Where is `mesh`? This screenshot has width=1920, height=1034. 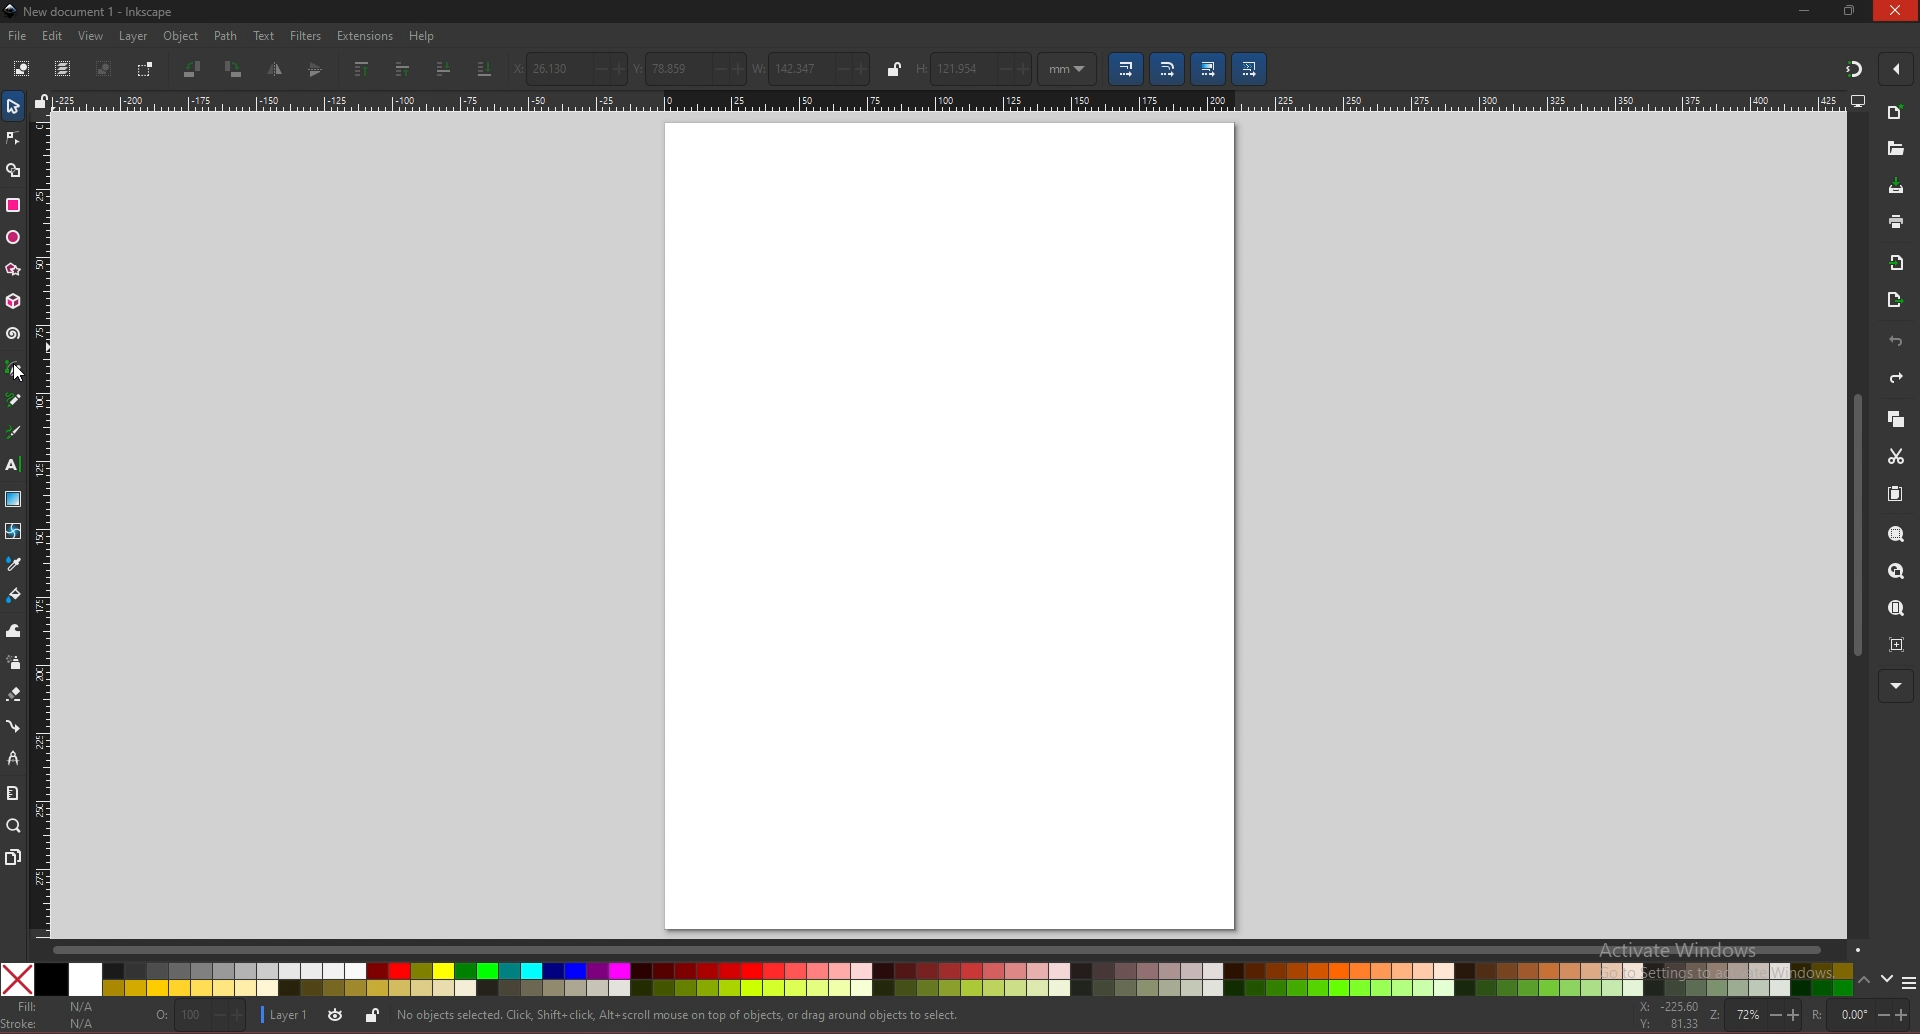
mesh is located at coordinates (12, 531).